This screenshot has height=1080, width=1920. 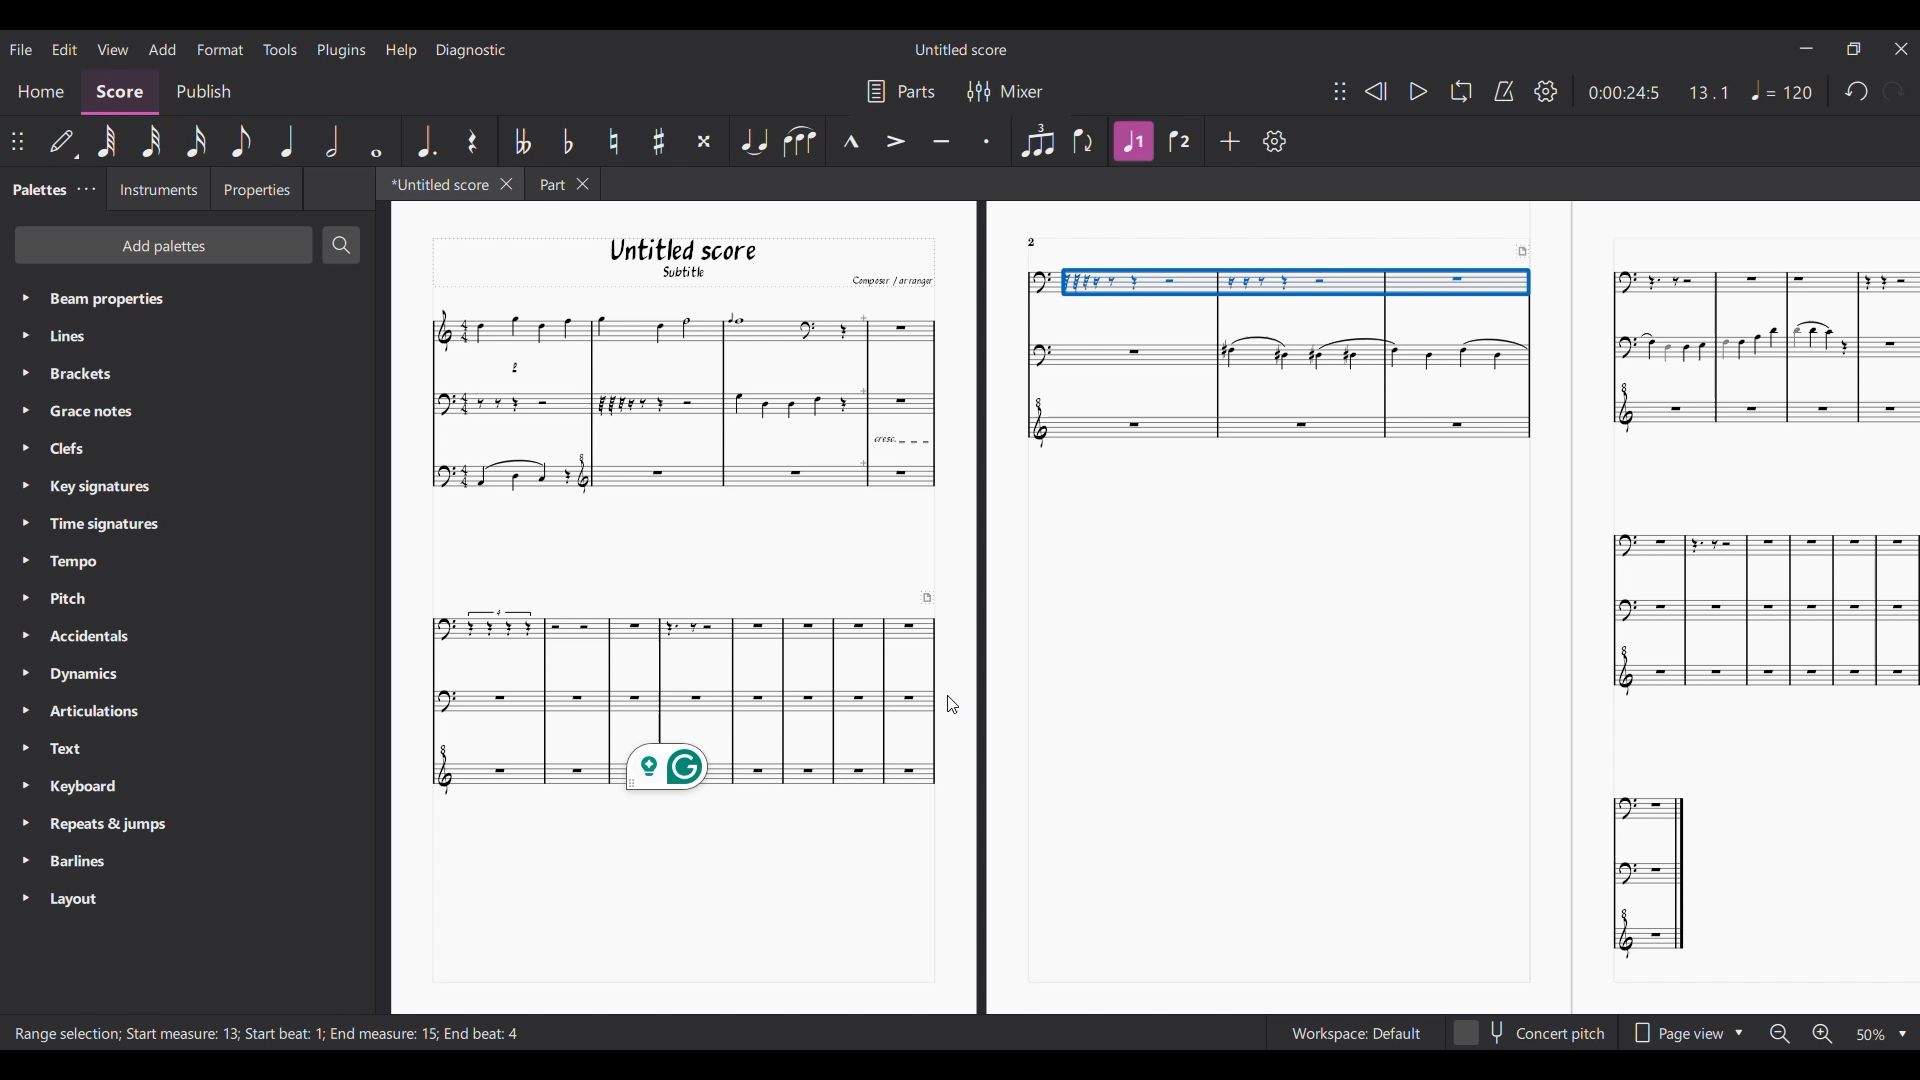 I want to click on Graph, so click(x=1756, y=611).